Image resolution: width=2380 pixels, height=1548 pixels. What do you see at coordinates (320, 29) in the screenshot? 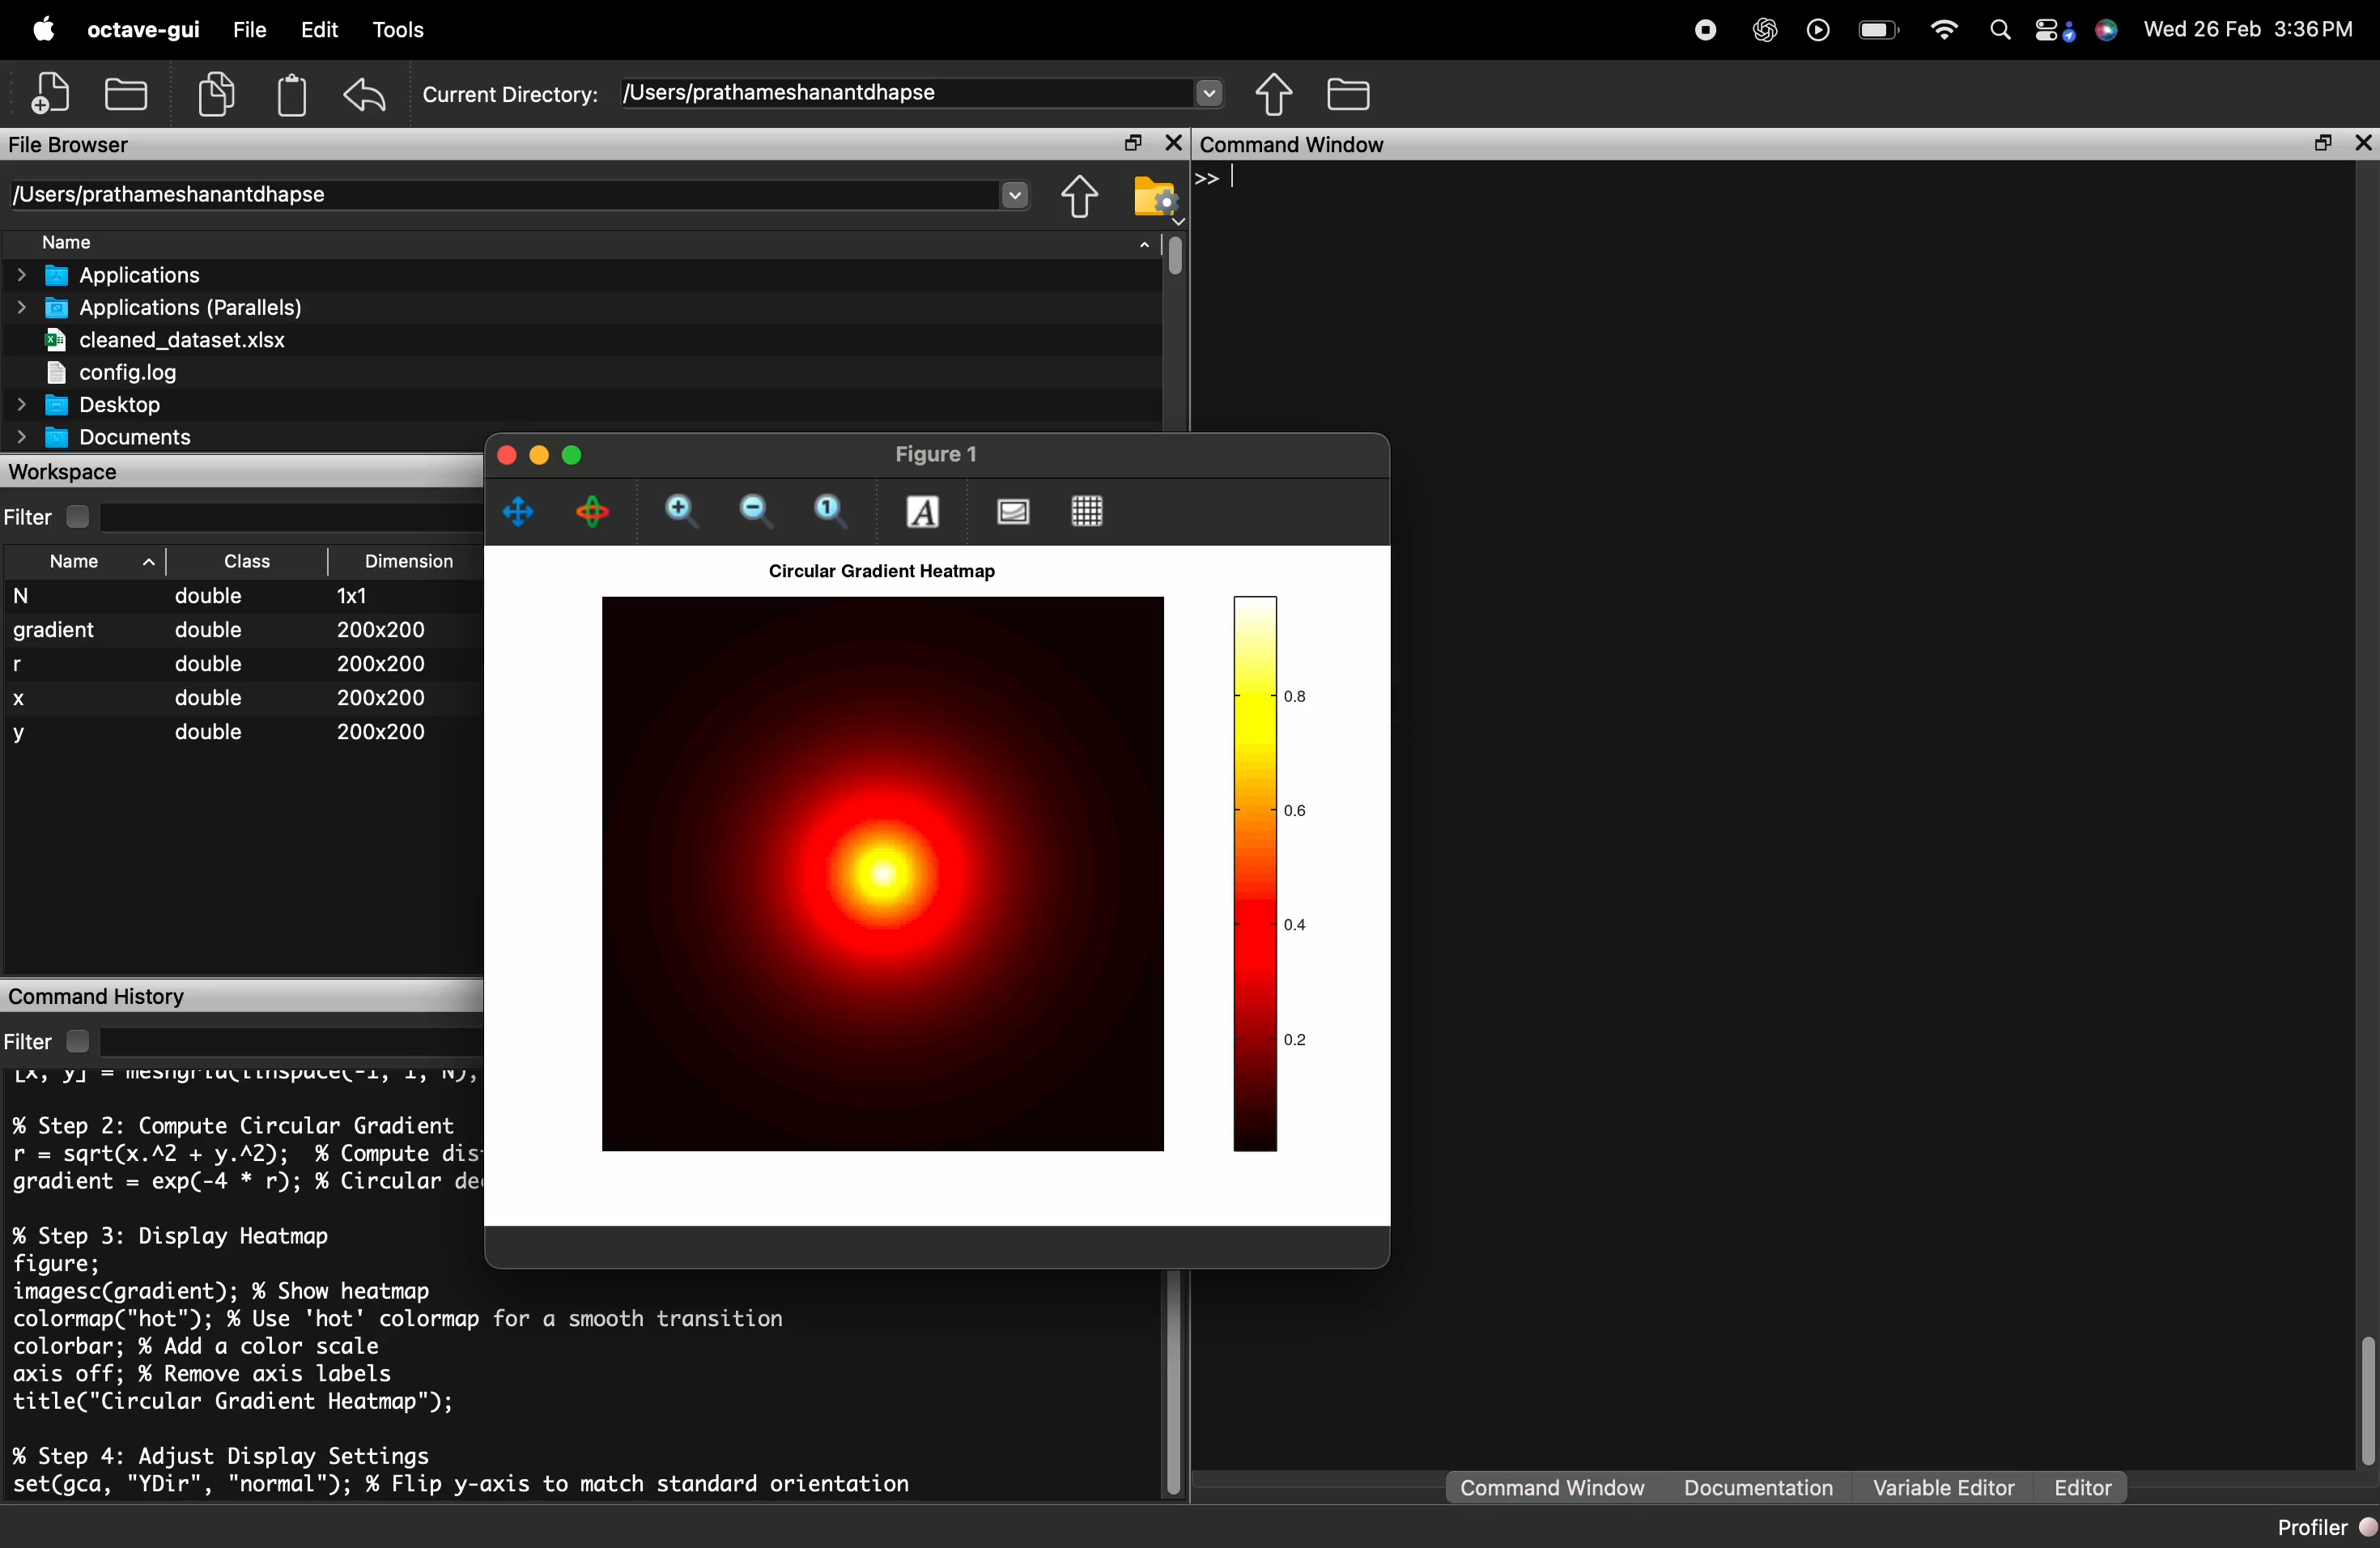
I see `Edit` at bounding box center [320, 29].